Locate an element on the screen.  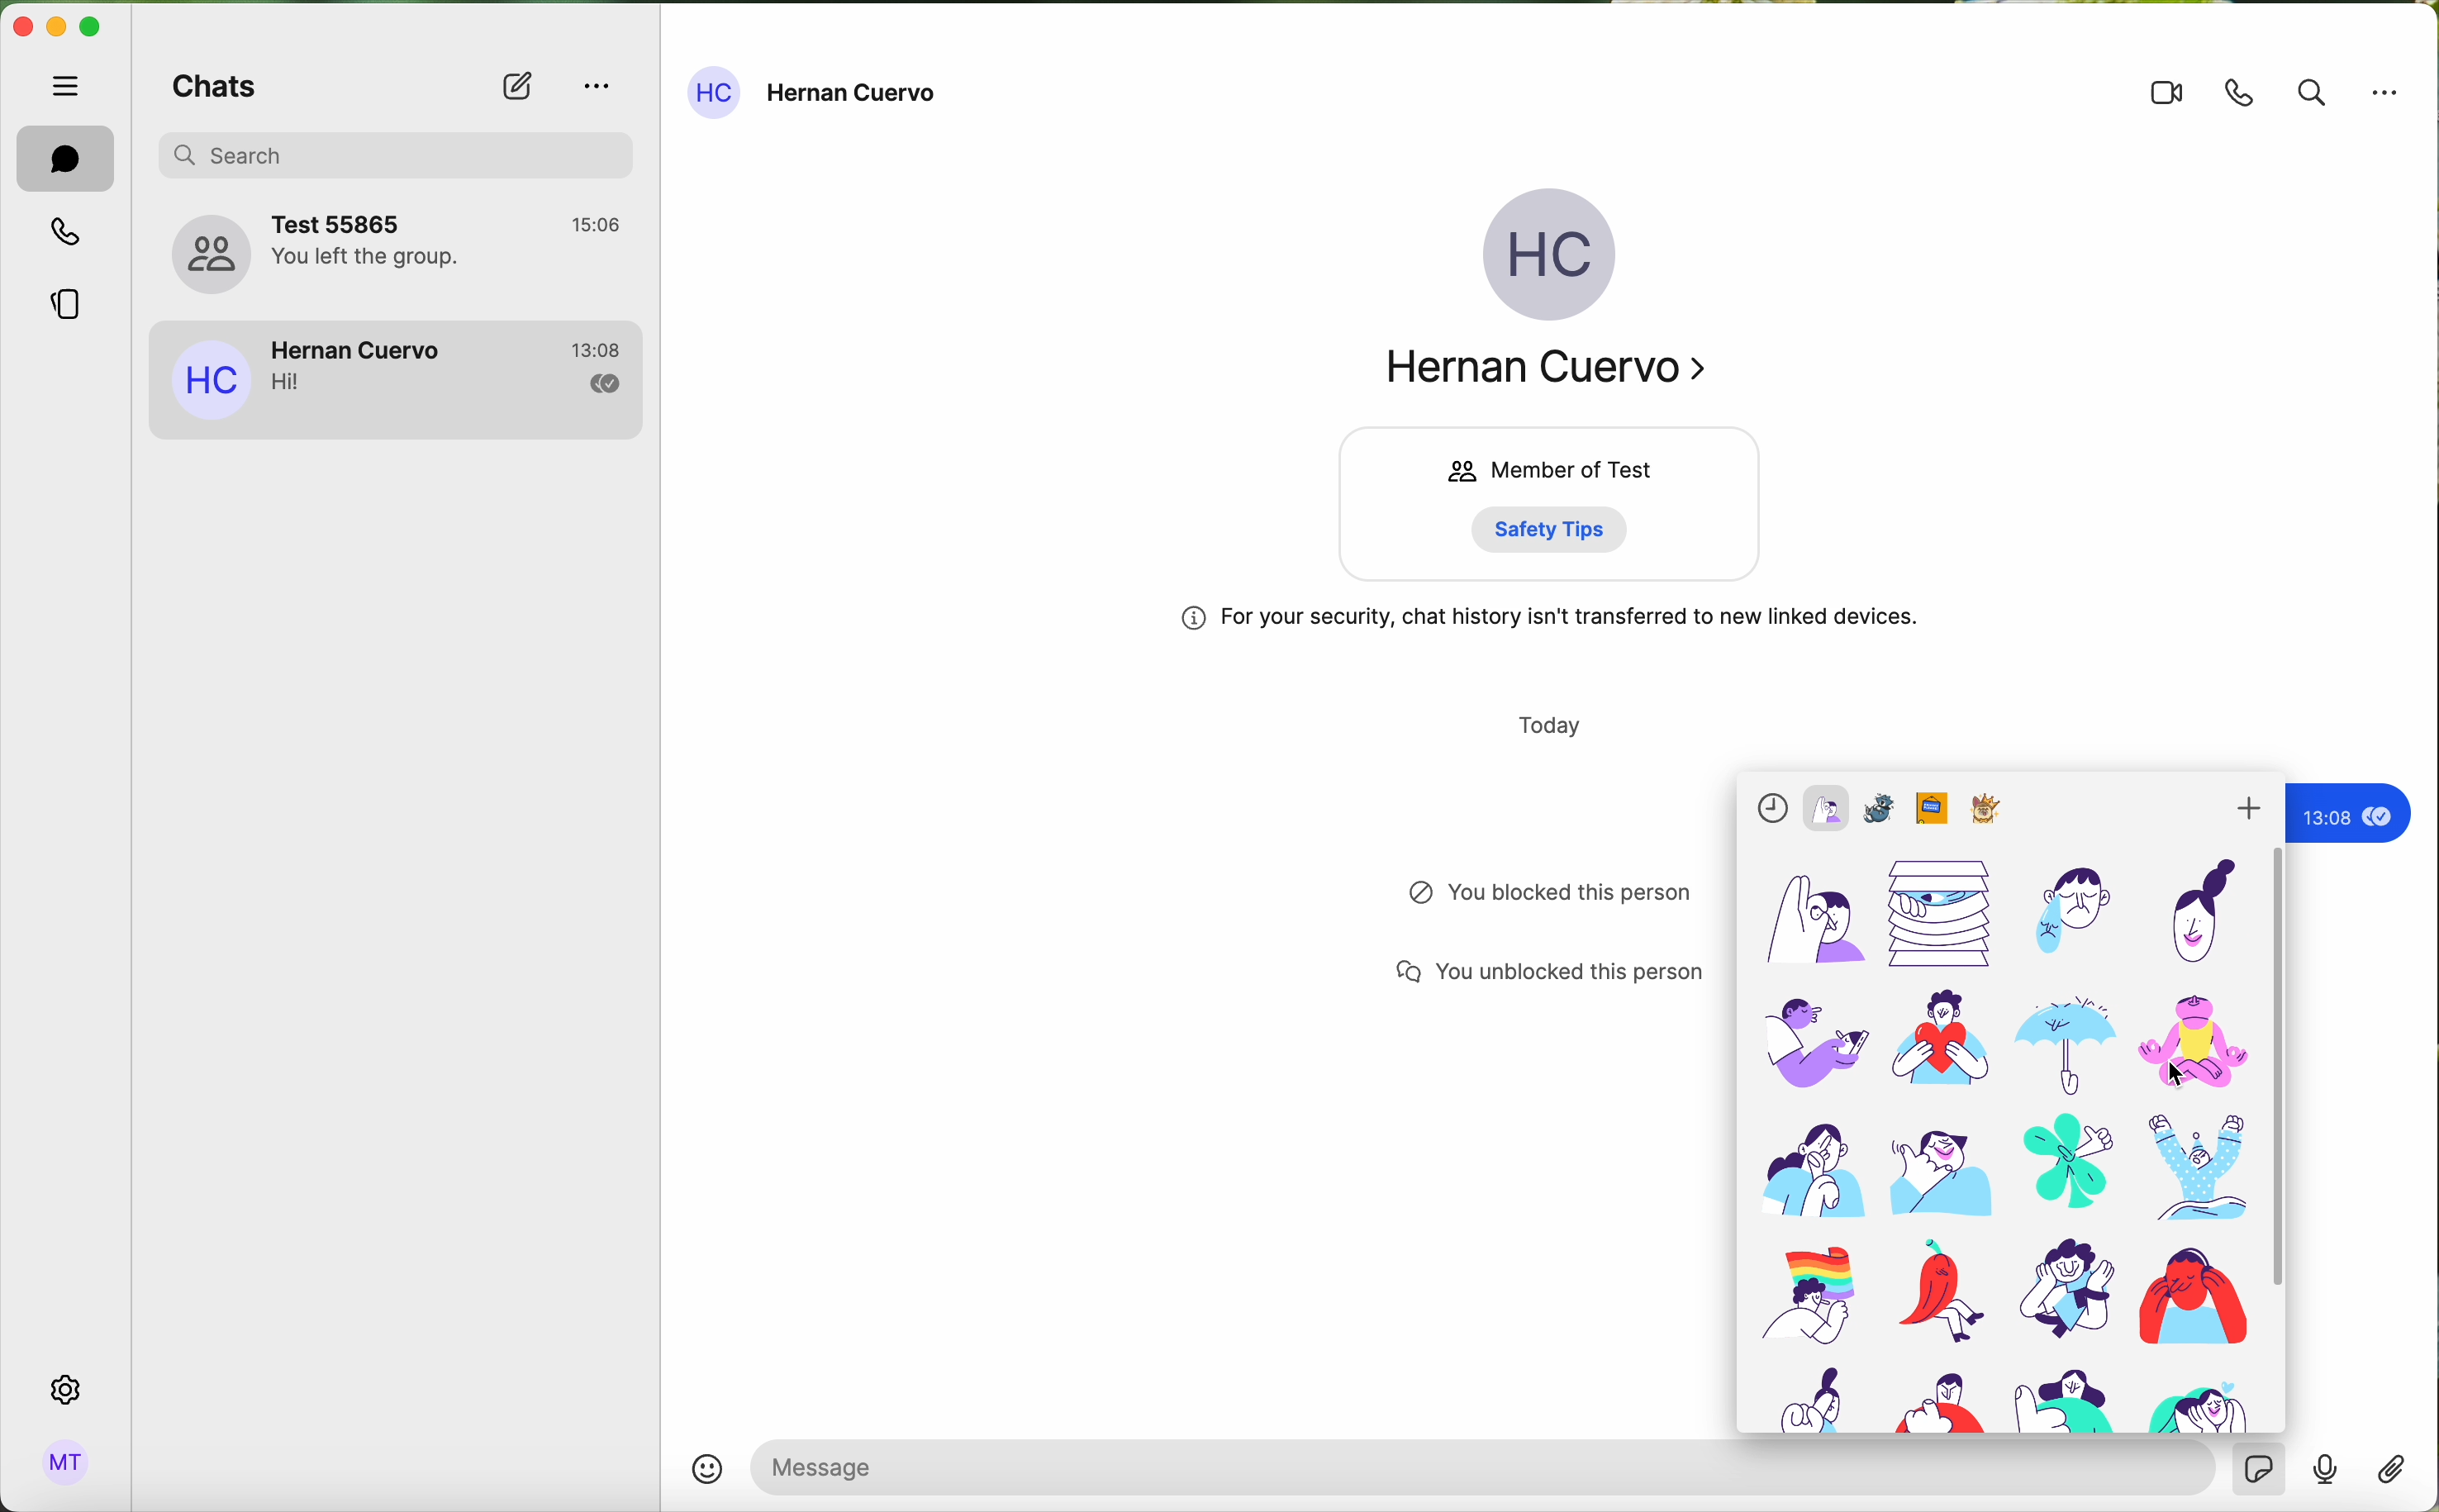
today  is located at coordinates (1547, 723).